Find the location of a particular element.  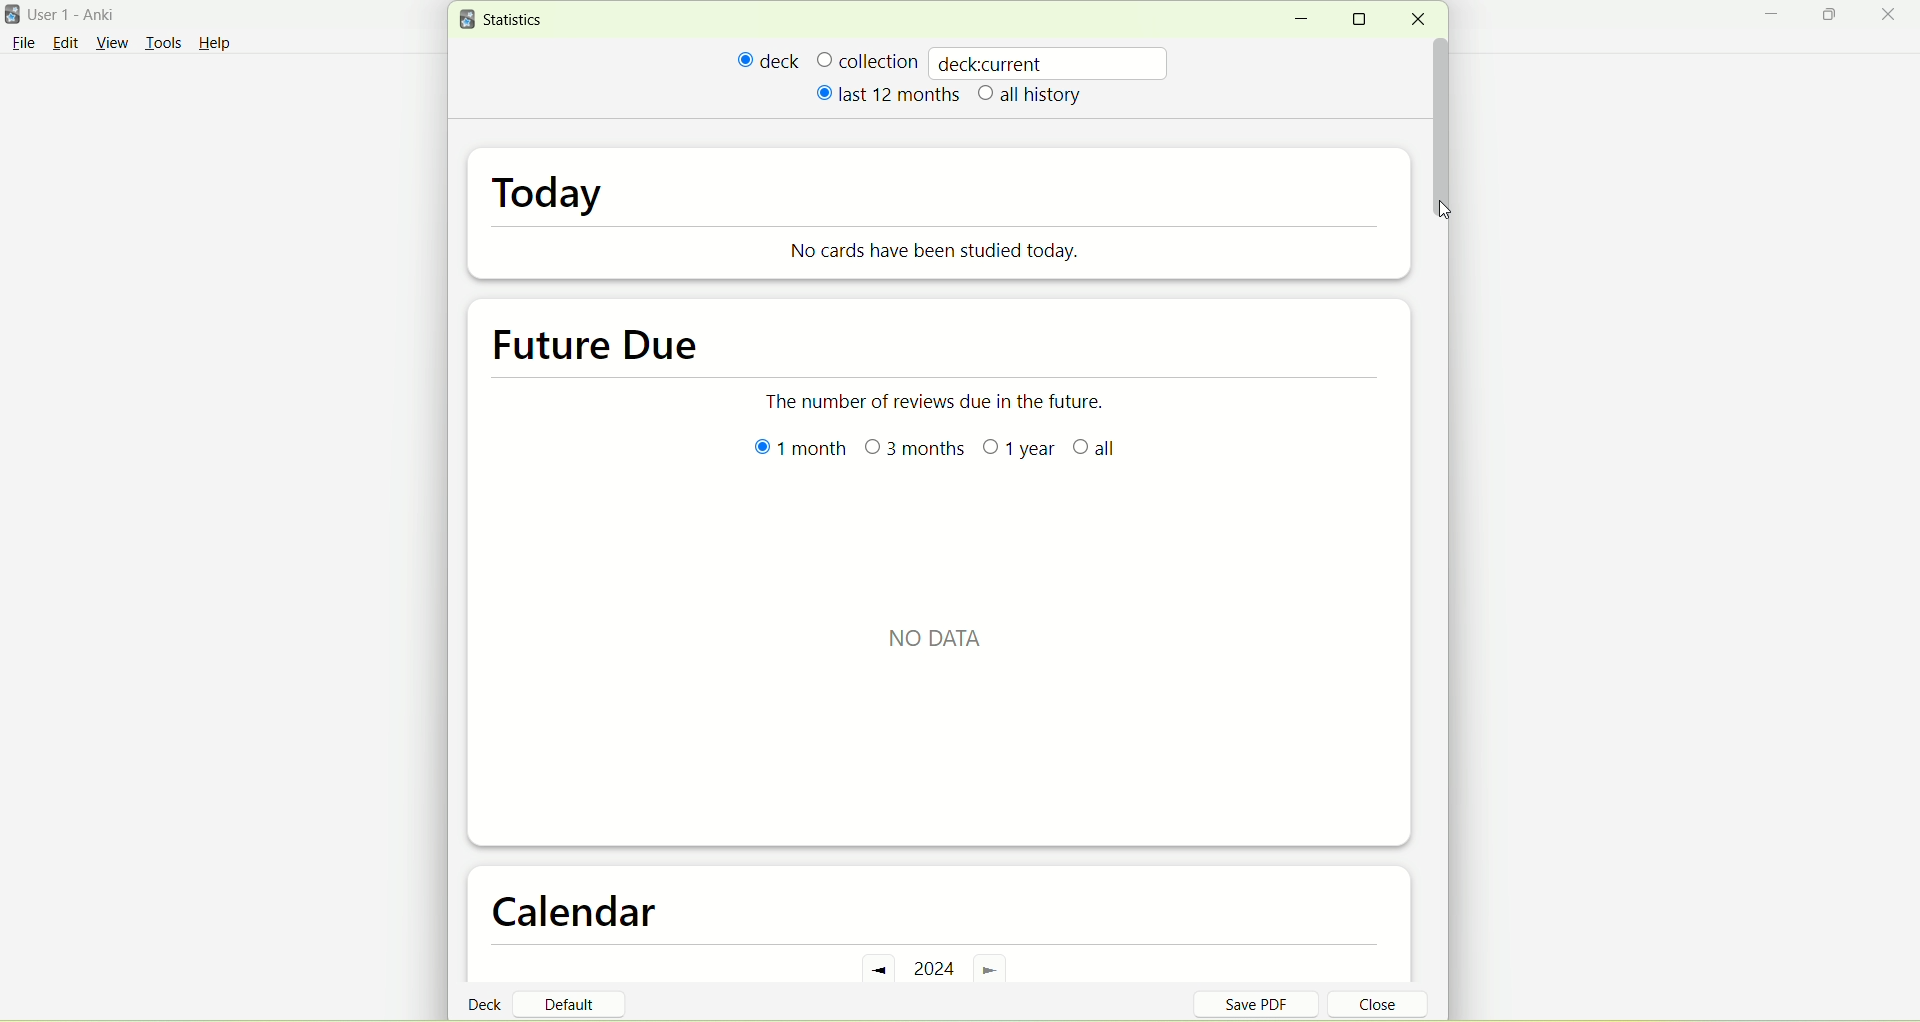

minimize is located at coordinates (1777, 17).